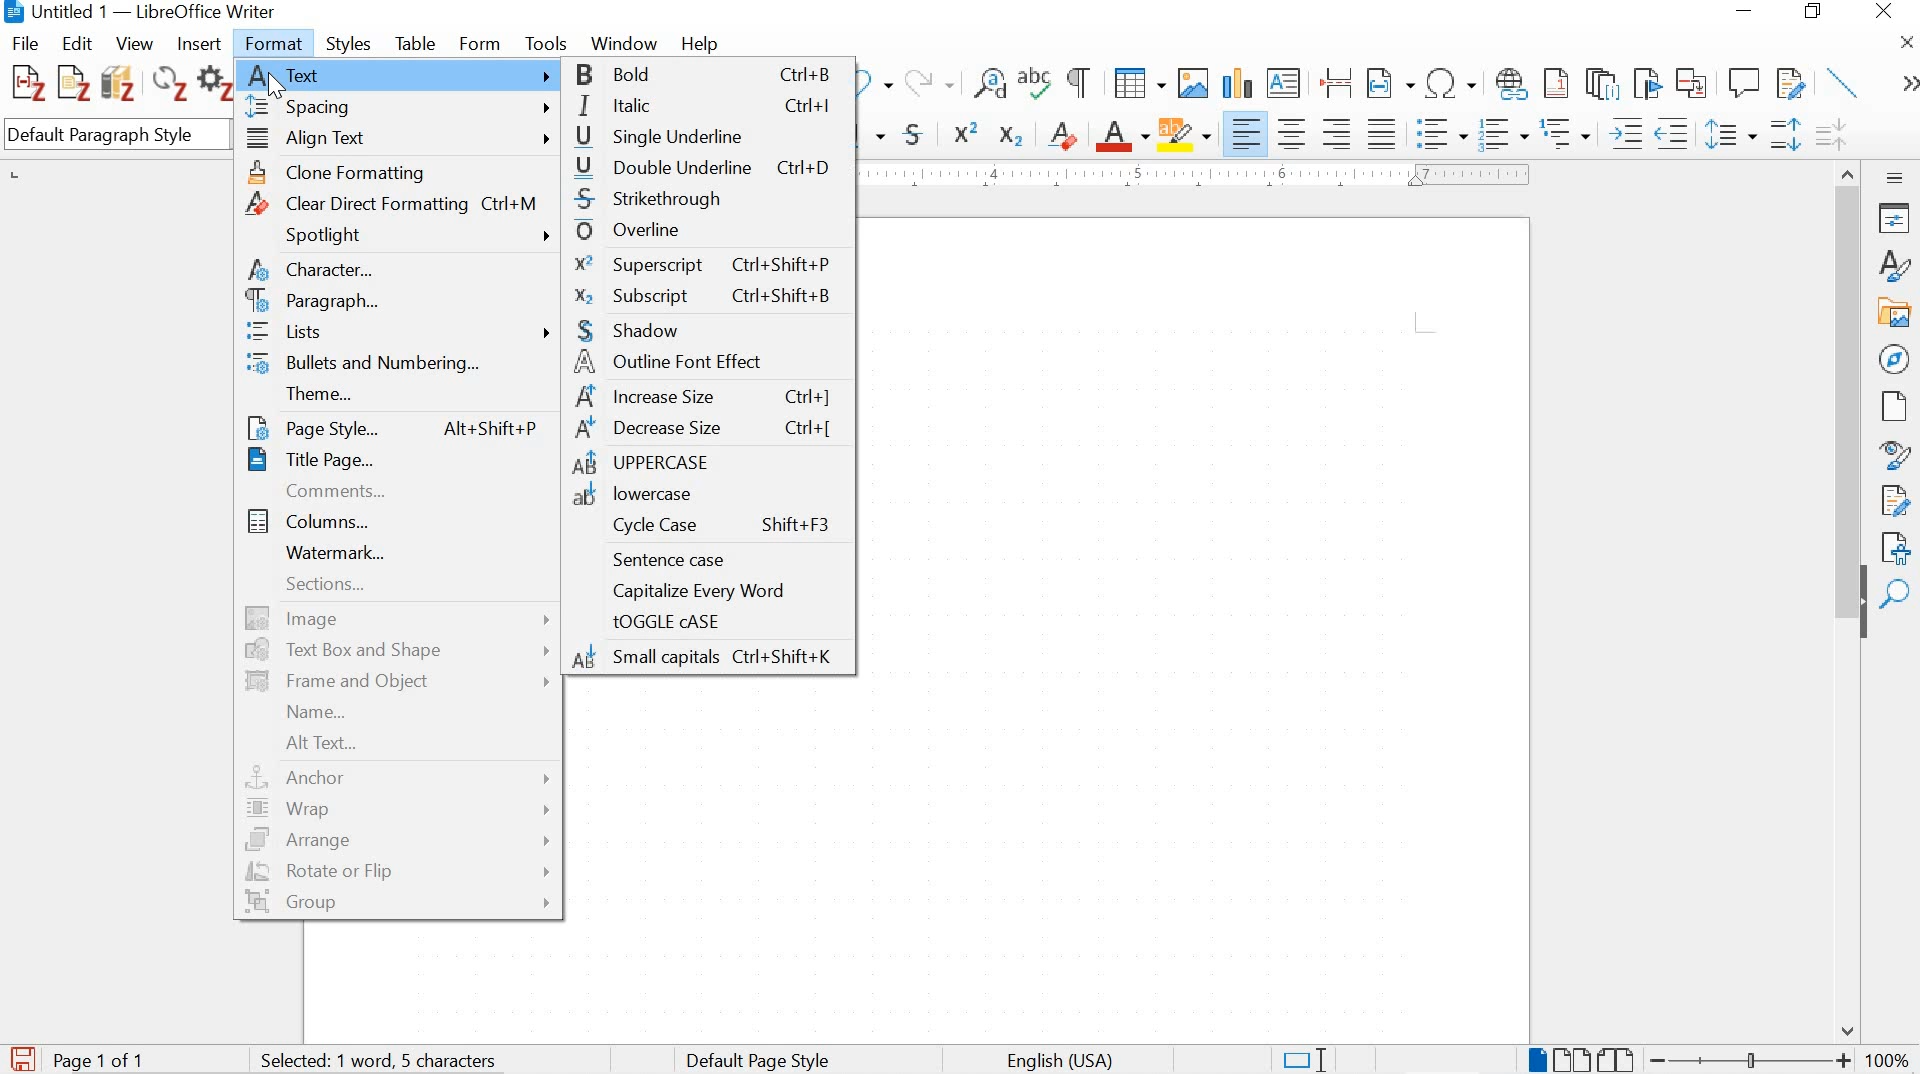  What do you see at coordinates (1897, 548) in the screenshot?
I see `accessibility check` at bounding box center [1897, 548].